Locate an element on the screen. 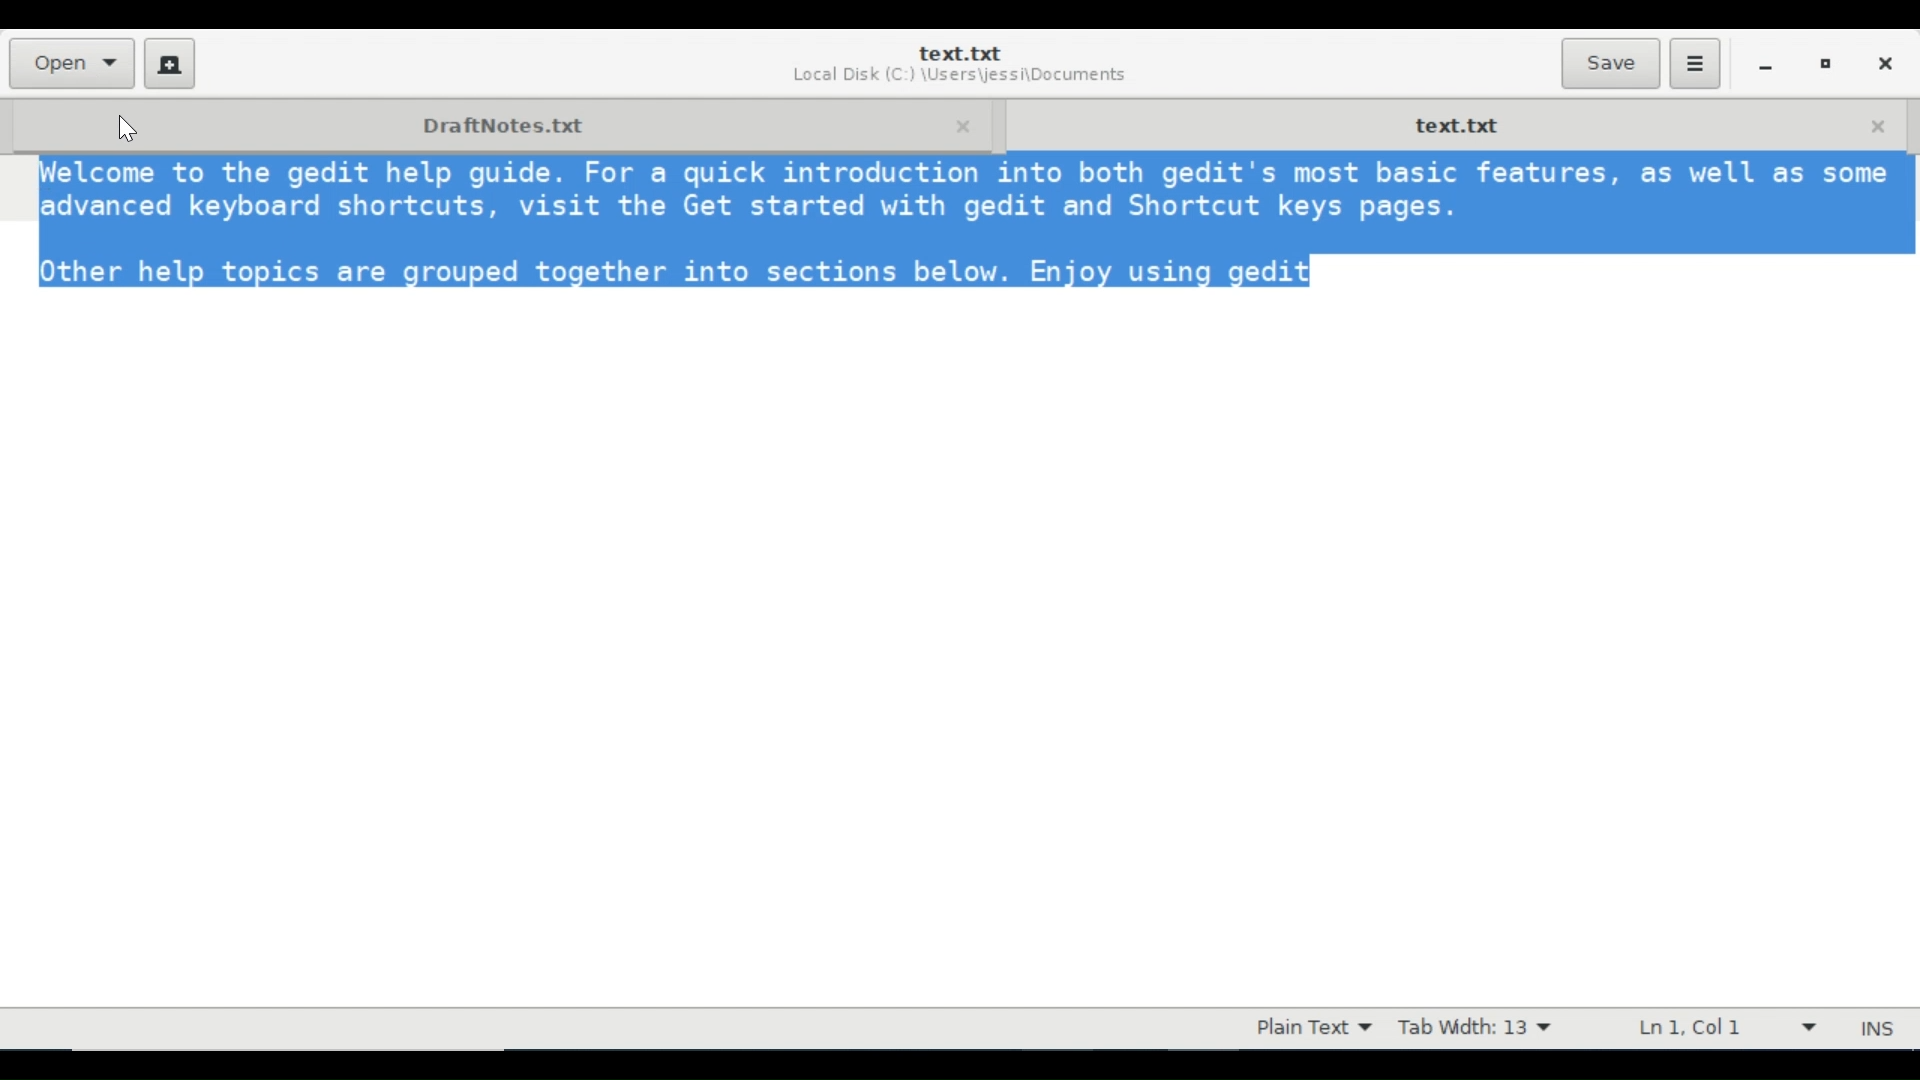 The height and width of the screenshot is (1080, 1920). Create New is located at coordinates (170, 63).